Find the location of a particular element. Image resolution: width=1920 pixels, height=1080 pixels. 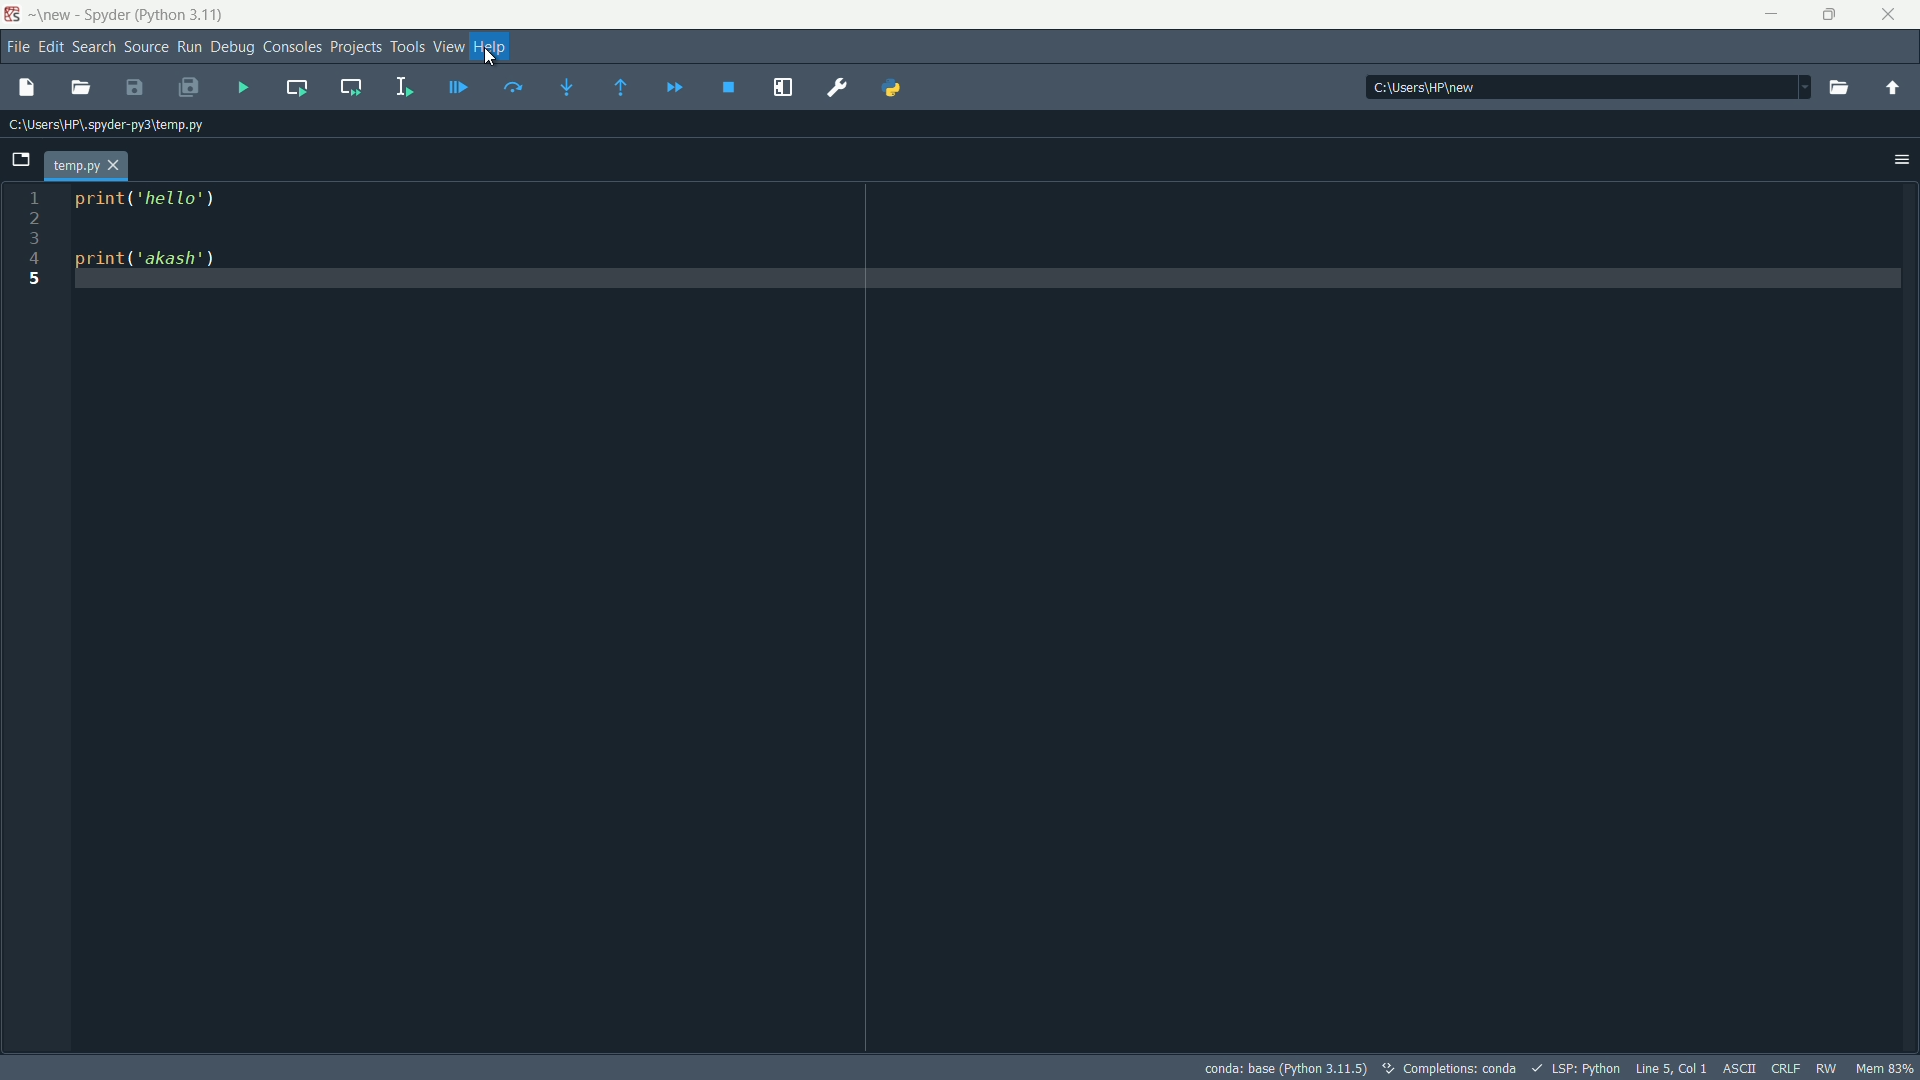

browse tabs is located at coordinates (20, 159).